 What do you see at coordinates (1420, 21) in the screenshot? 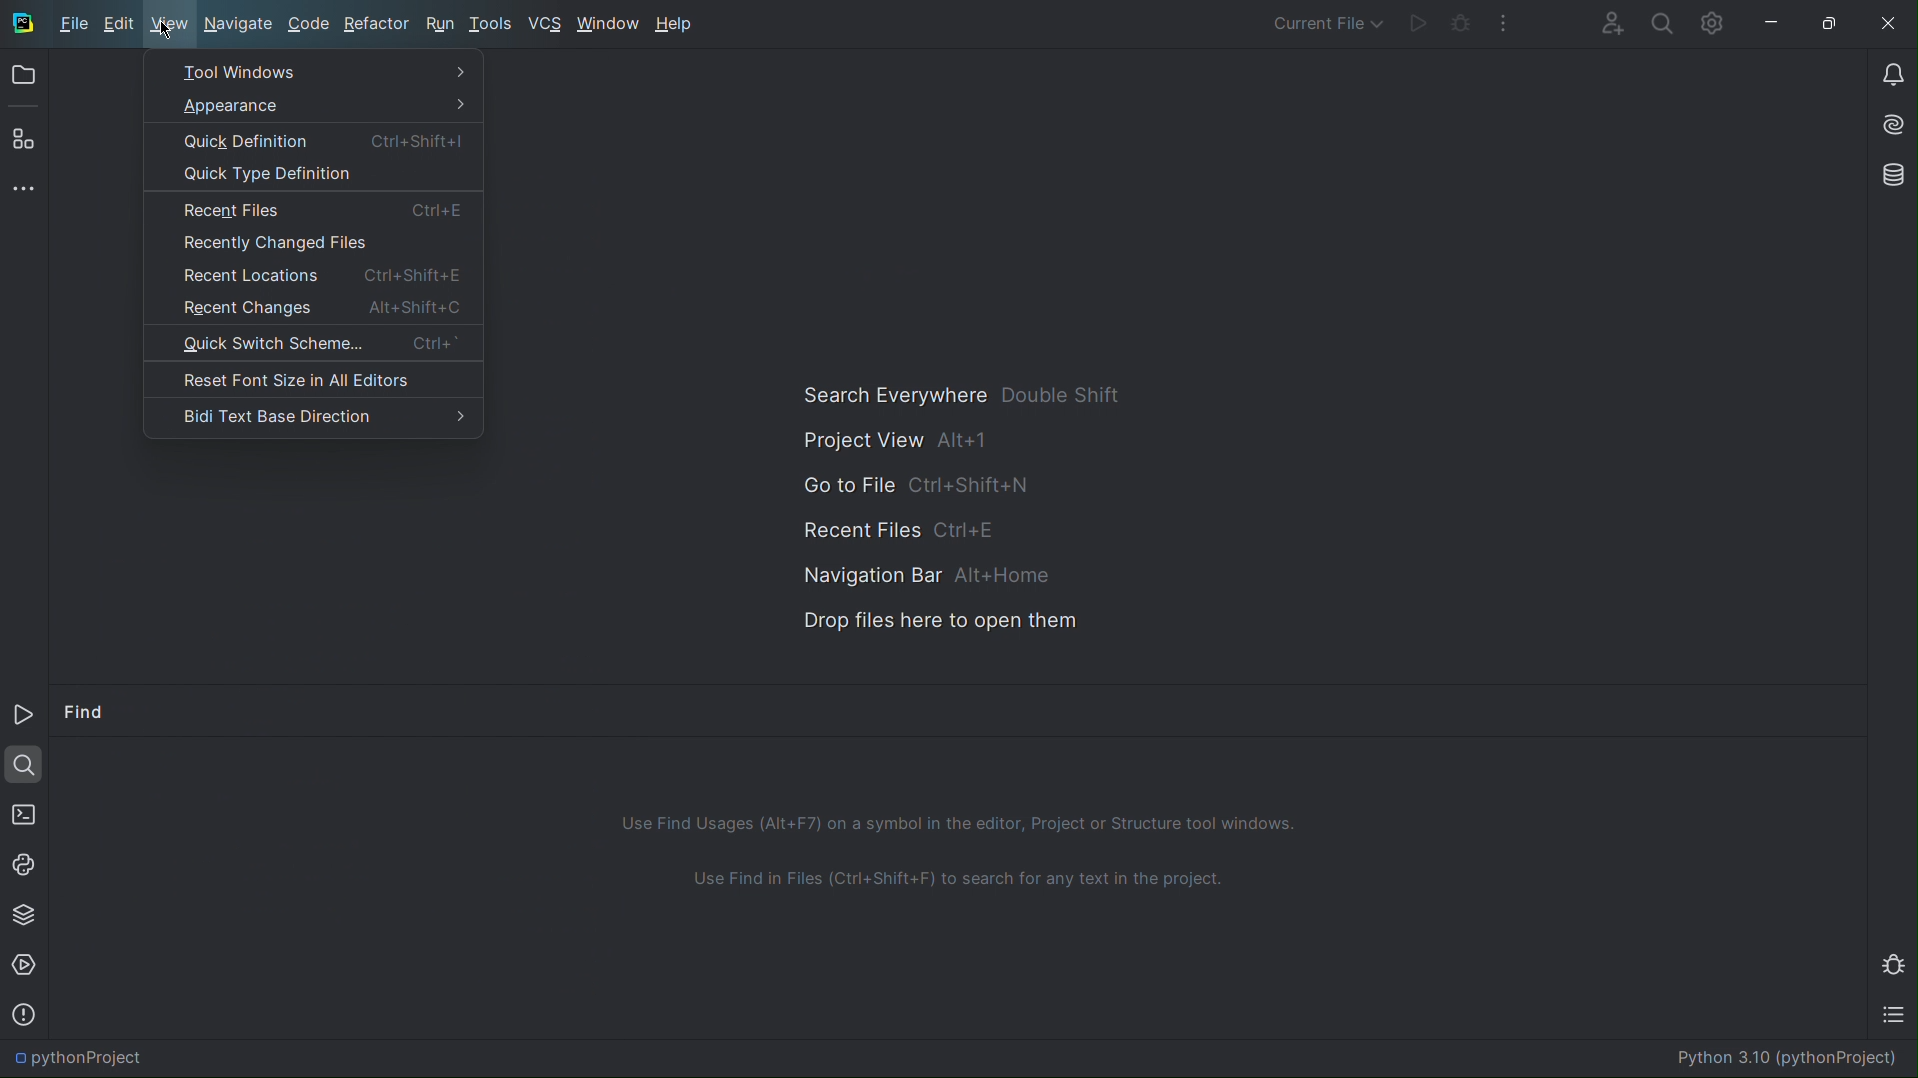
I see `Run` at bounding box center [1420, 21].